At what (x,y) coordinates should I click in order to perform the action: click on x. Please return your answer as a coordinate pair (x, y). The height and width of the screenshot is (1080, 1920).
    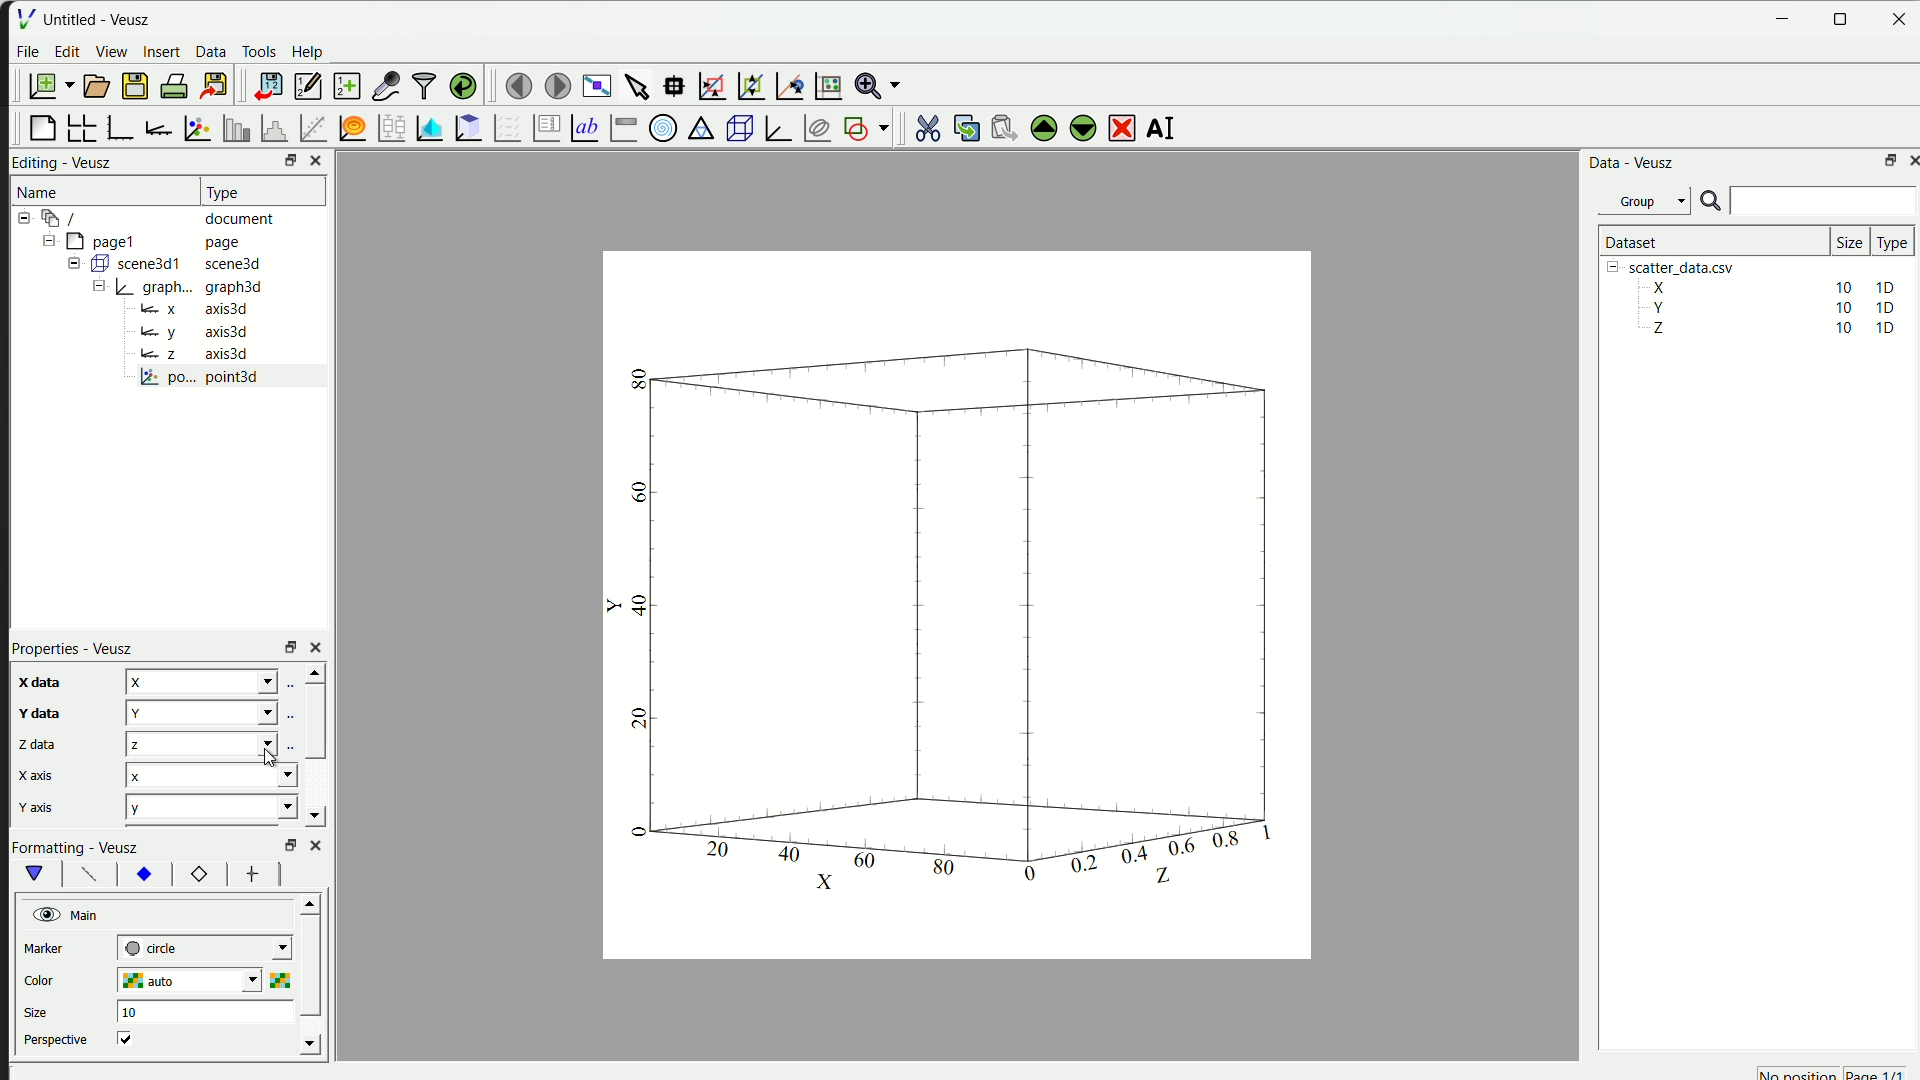
    Looking at the image, I should click on (212, 779).